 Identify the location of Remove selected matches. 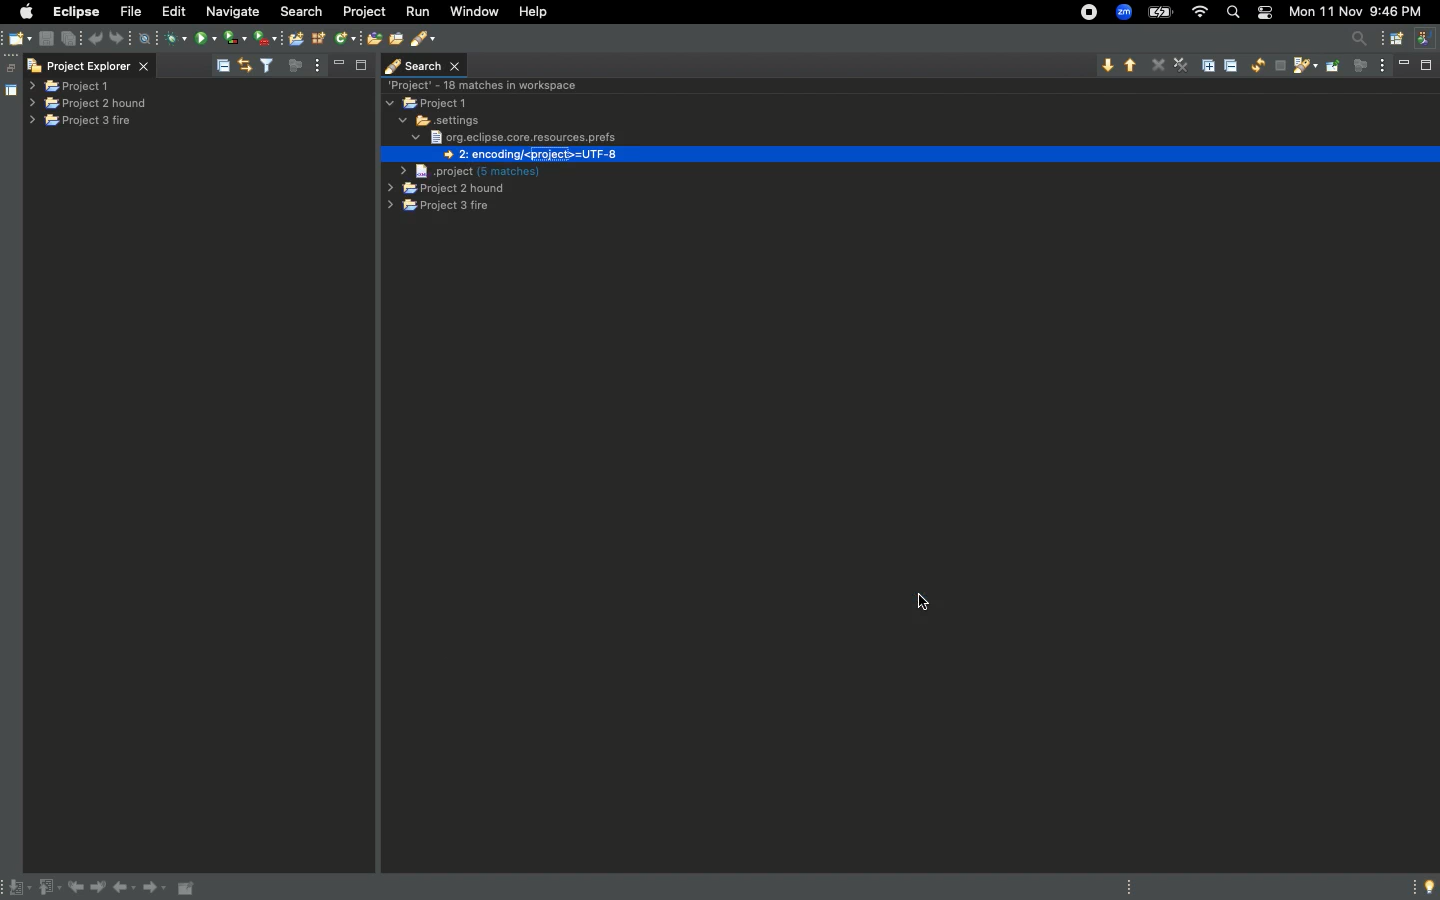
(1159, 64).